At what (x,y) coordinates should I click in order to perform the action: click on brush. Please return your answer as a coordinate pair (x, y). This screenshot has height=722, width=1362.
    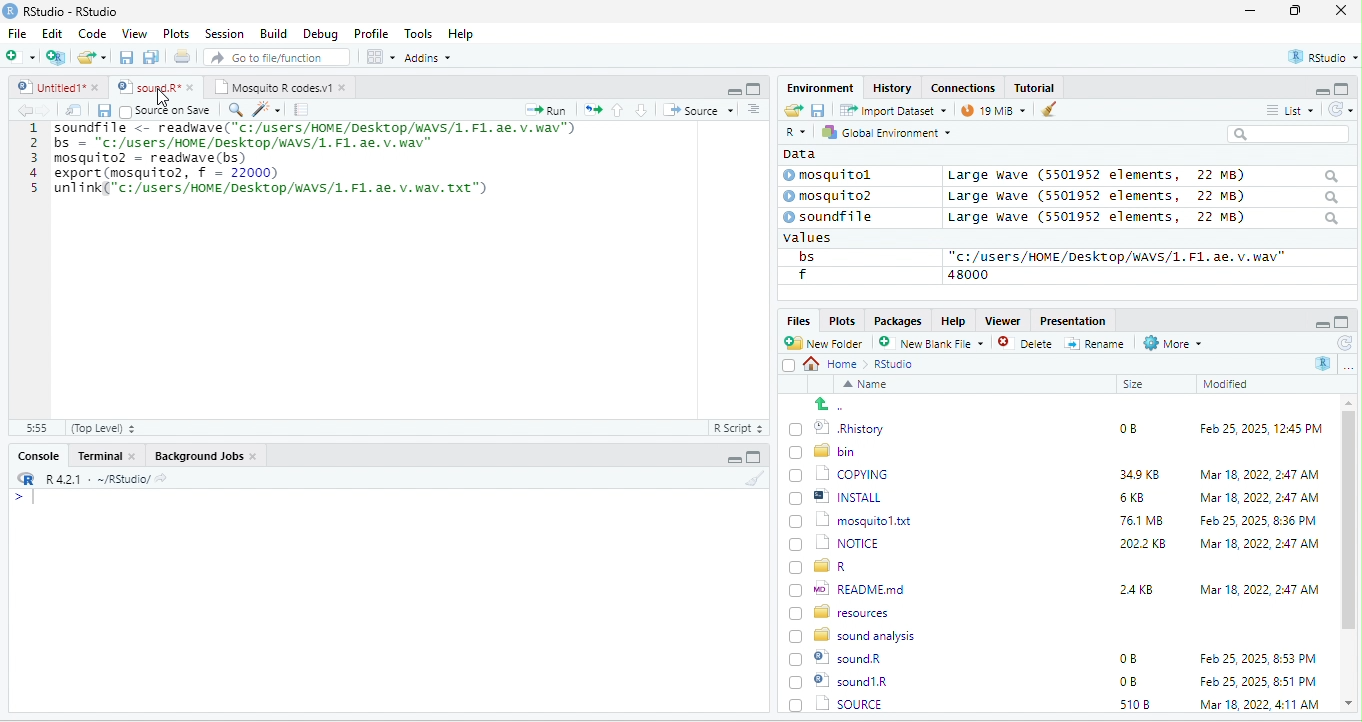
    Looking at the image, I should click on (1044, 111).